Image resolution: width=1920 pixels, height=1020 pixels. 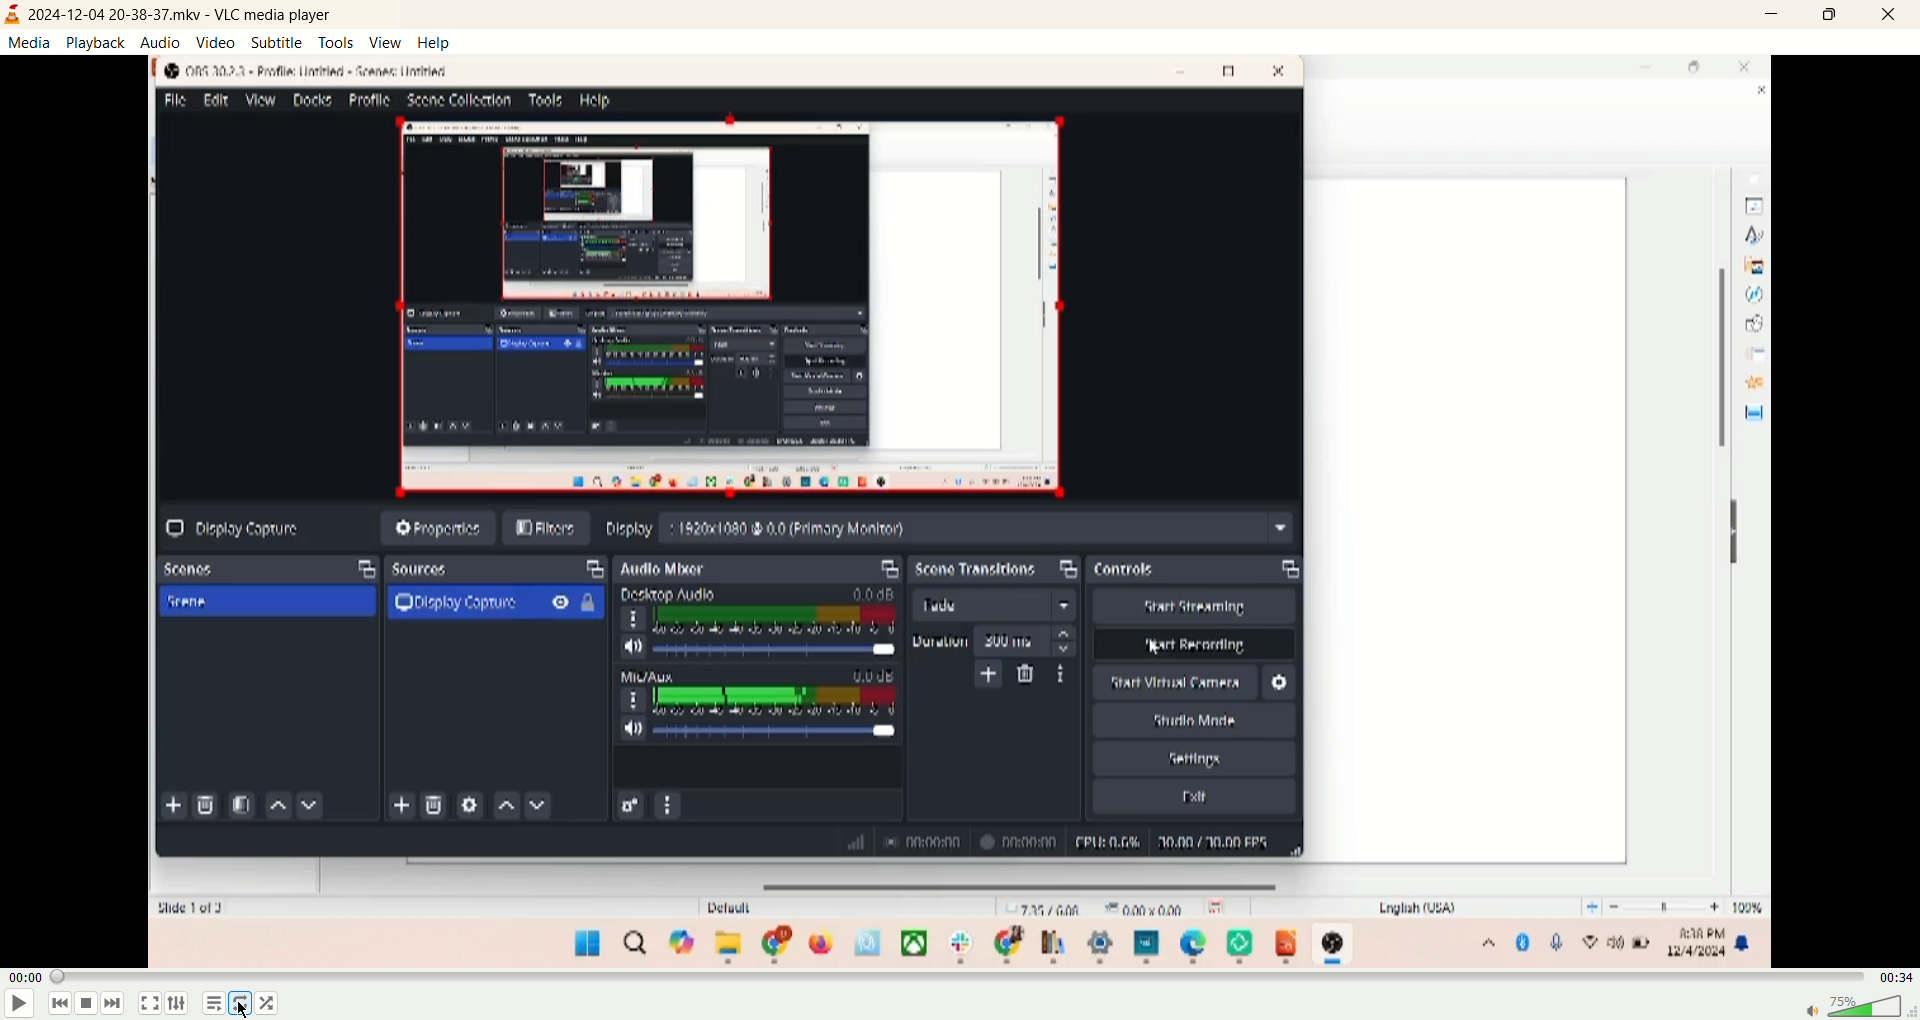 I want to click on play, so click(x=20, y=1000).